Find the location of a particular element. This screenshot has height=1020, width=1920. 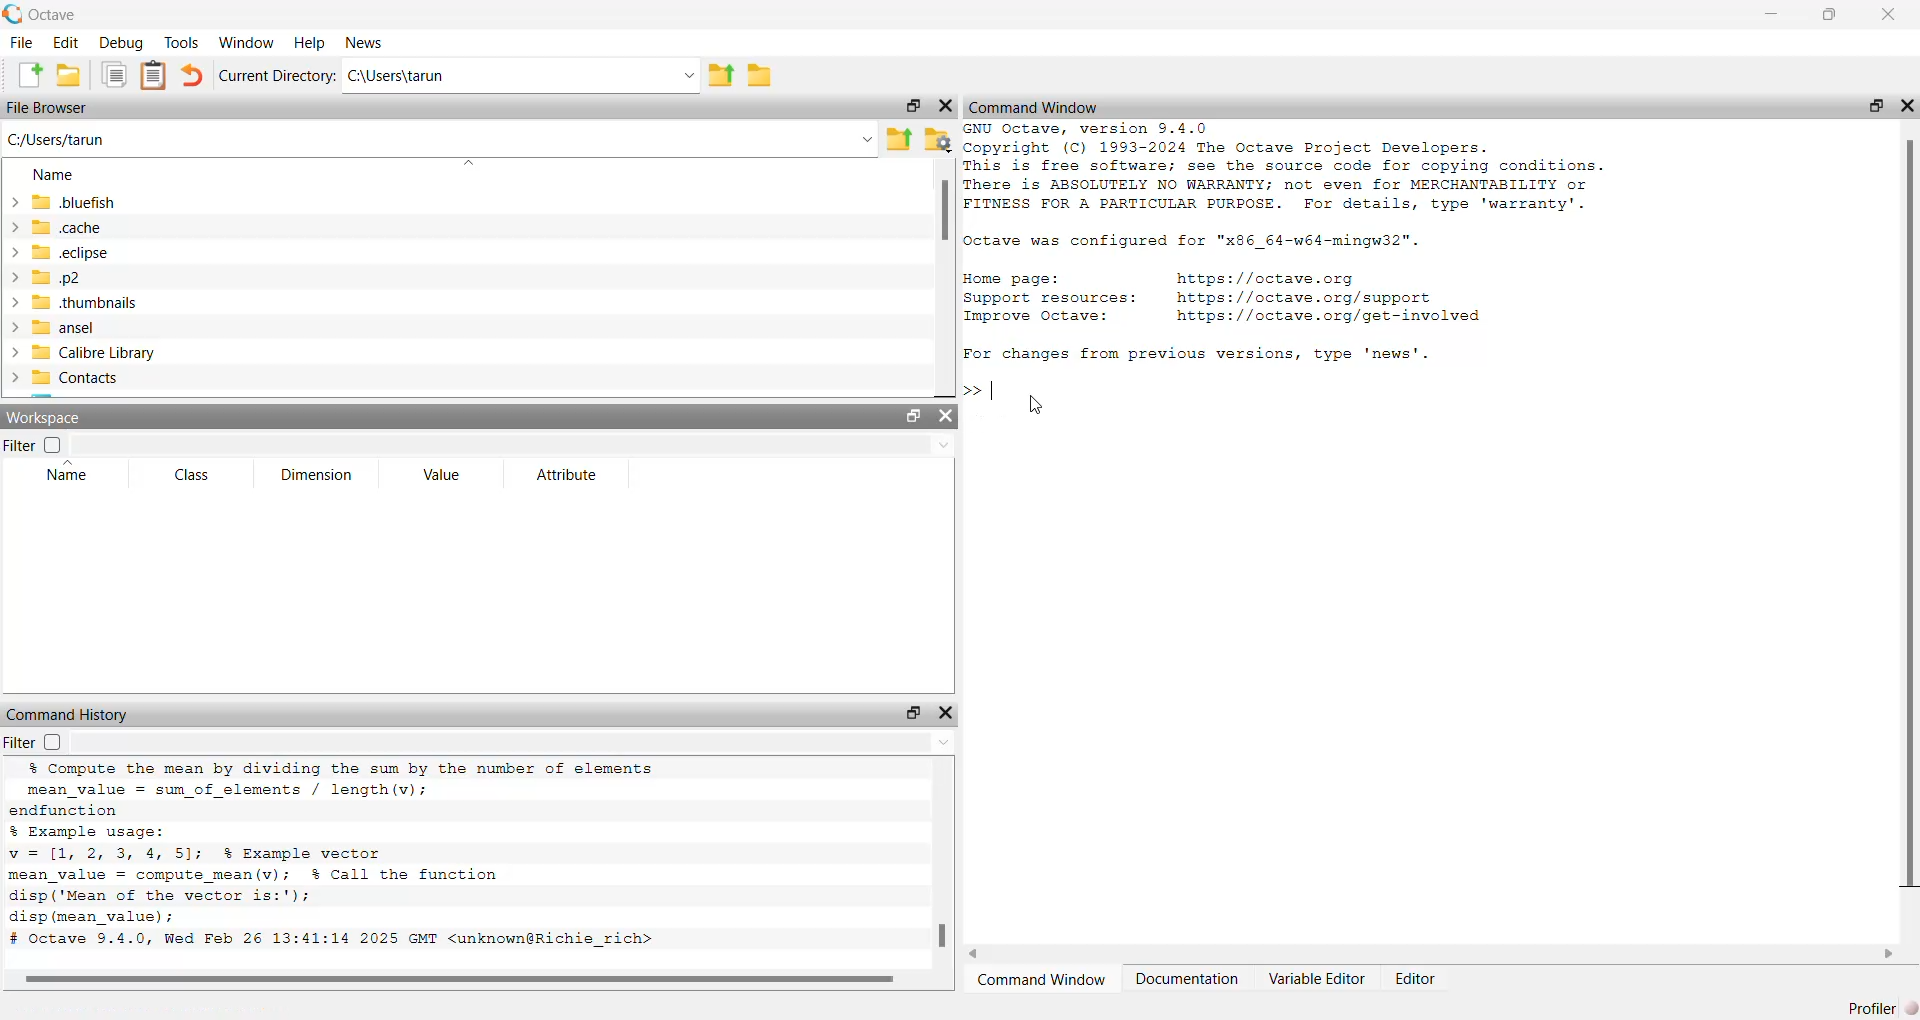

octave is located at coordinates (57, 15).